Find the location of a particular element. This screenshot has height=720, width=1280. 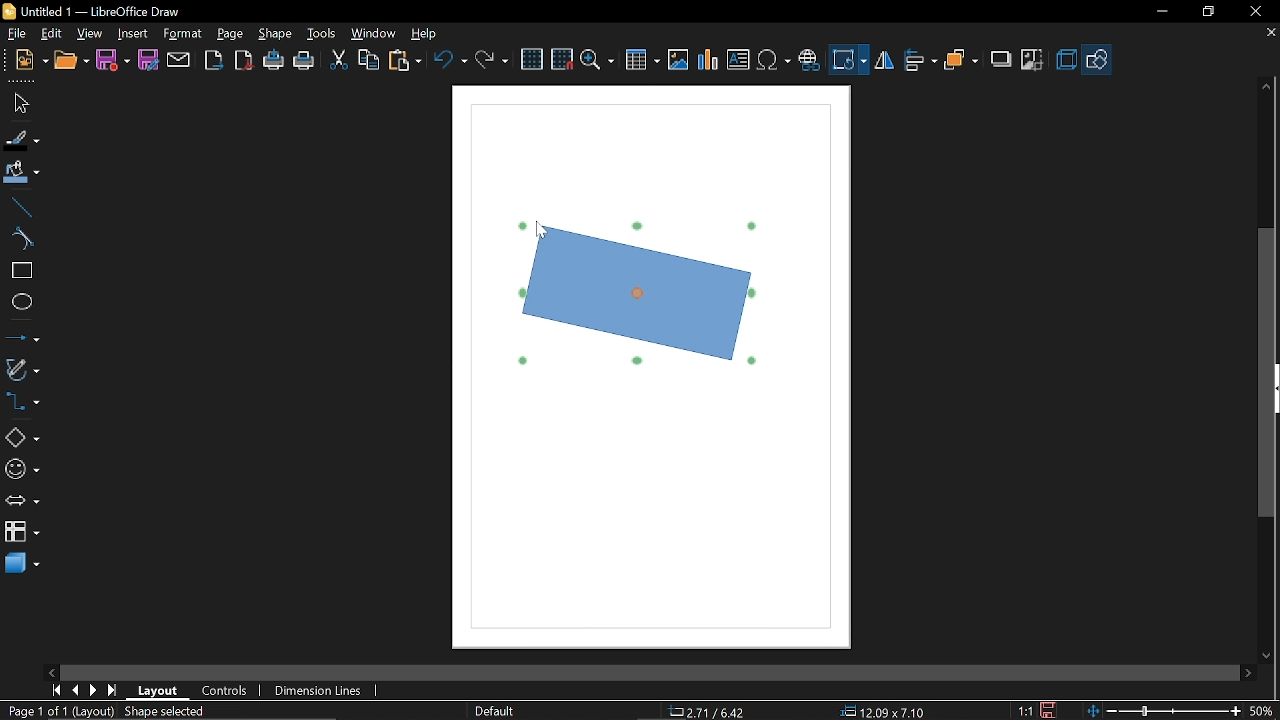

arrange is located at coordinates (962, 59).